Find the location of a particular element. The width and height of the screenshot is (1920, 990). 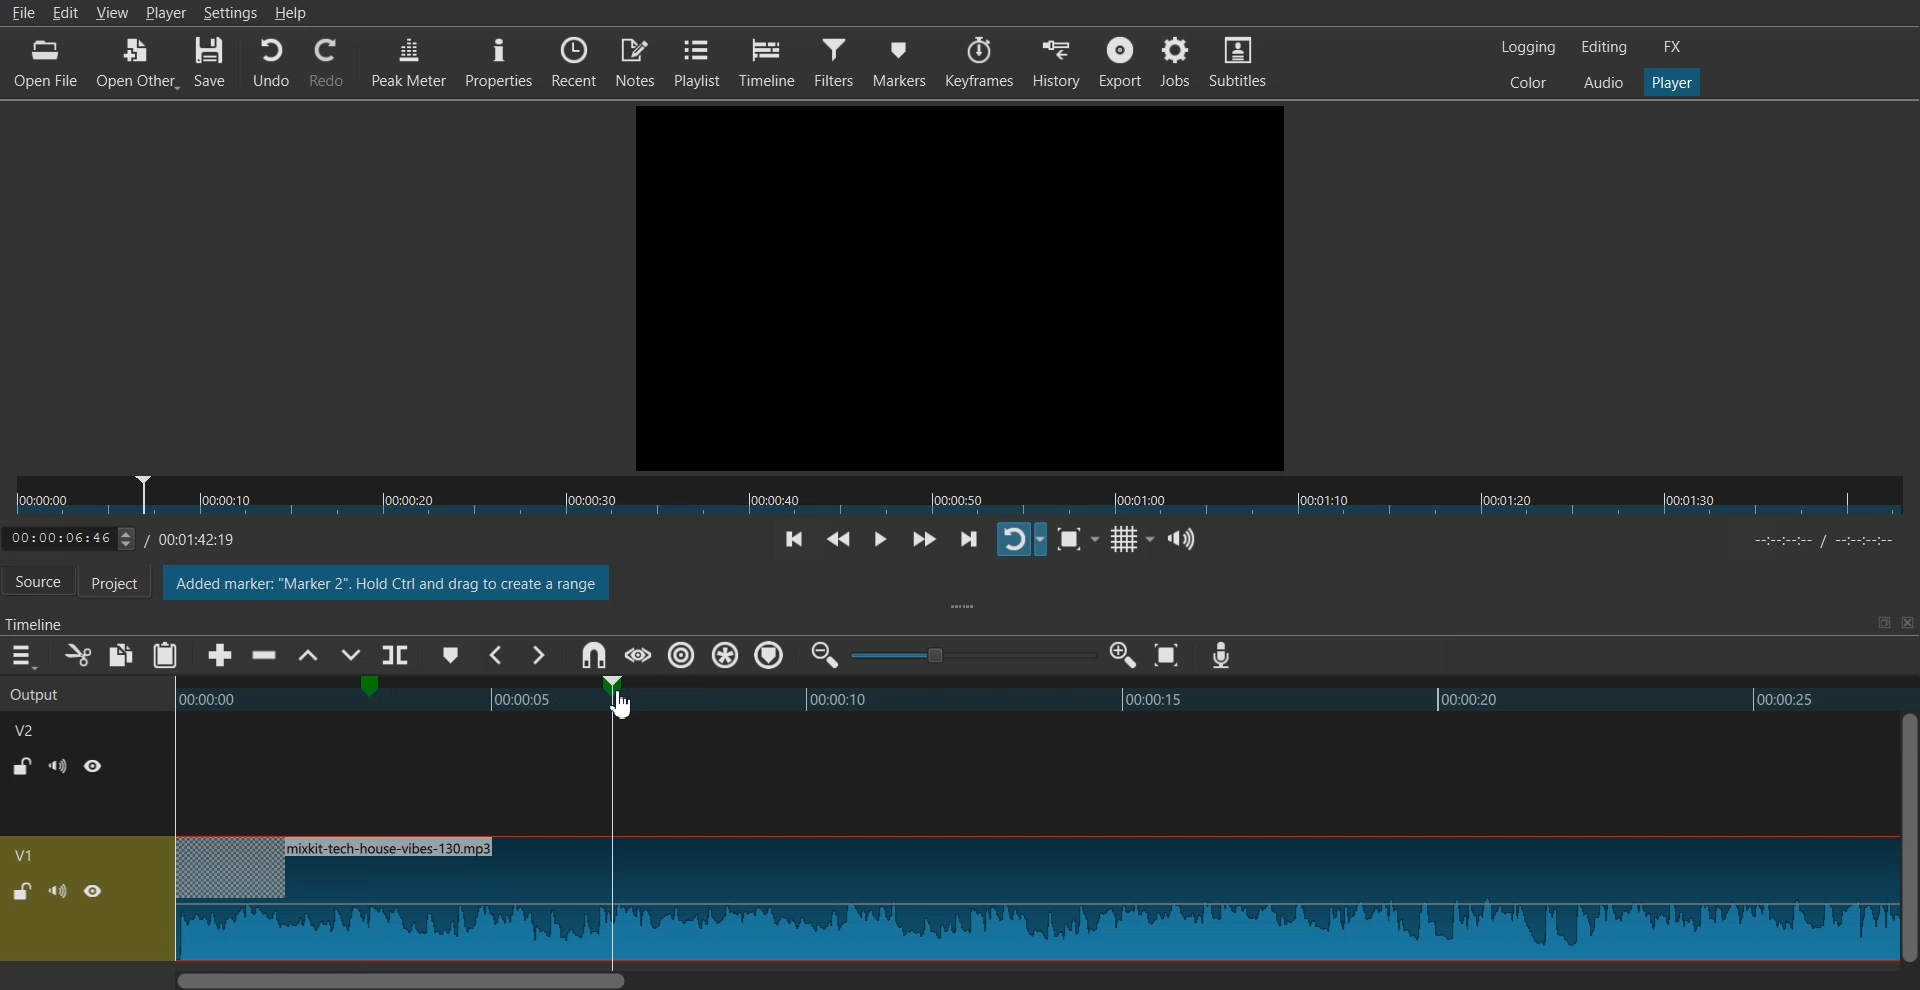

Zoom adjuster toggle is located at coordinates (973, 655).